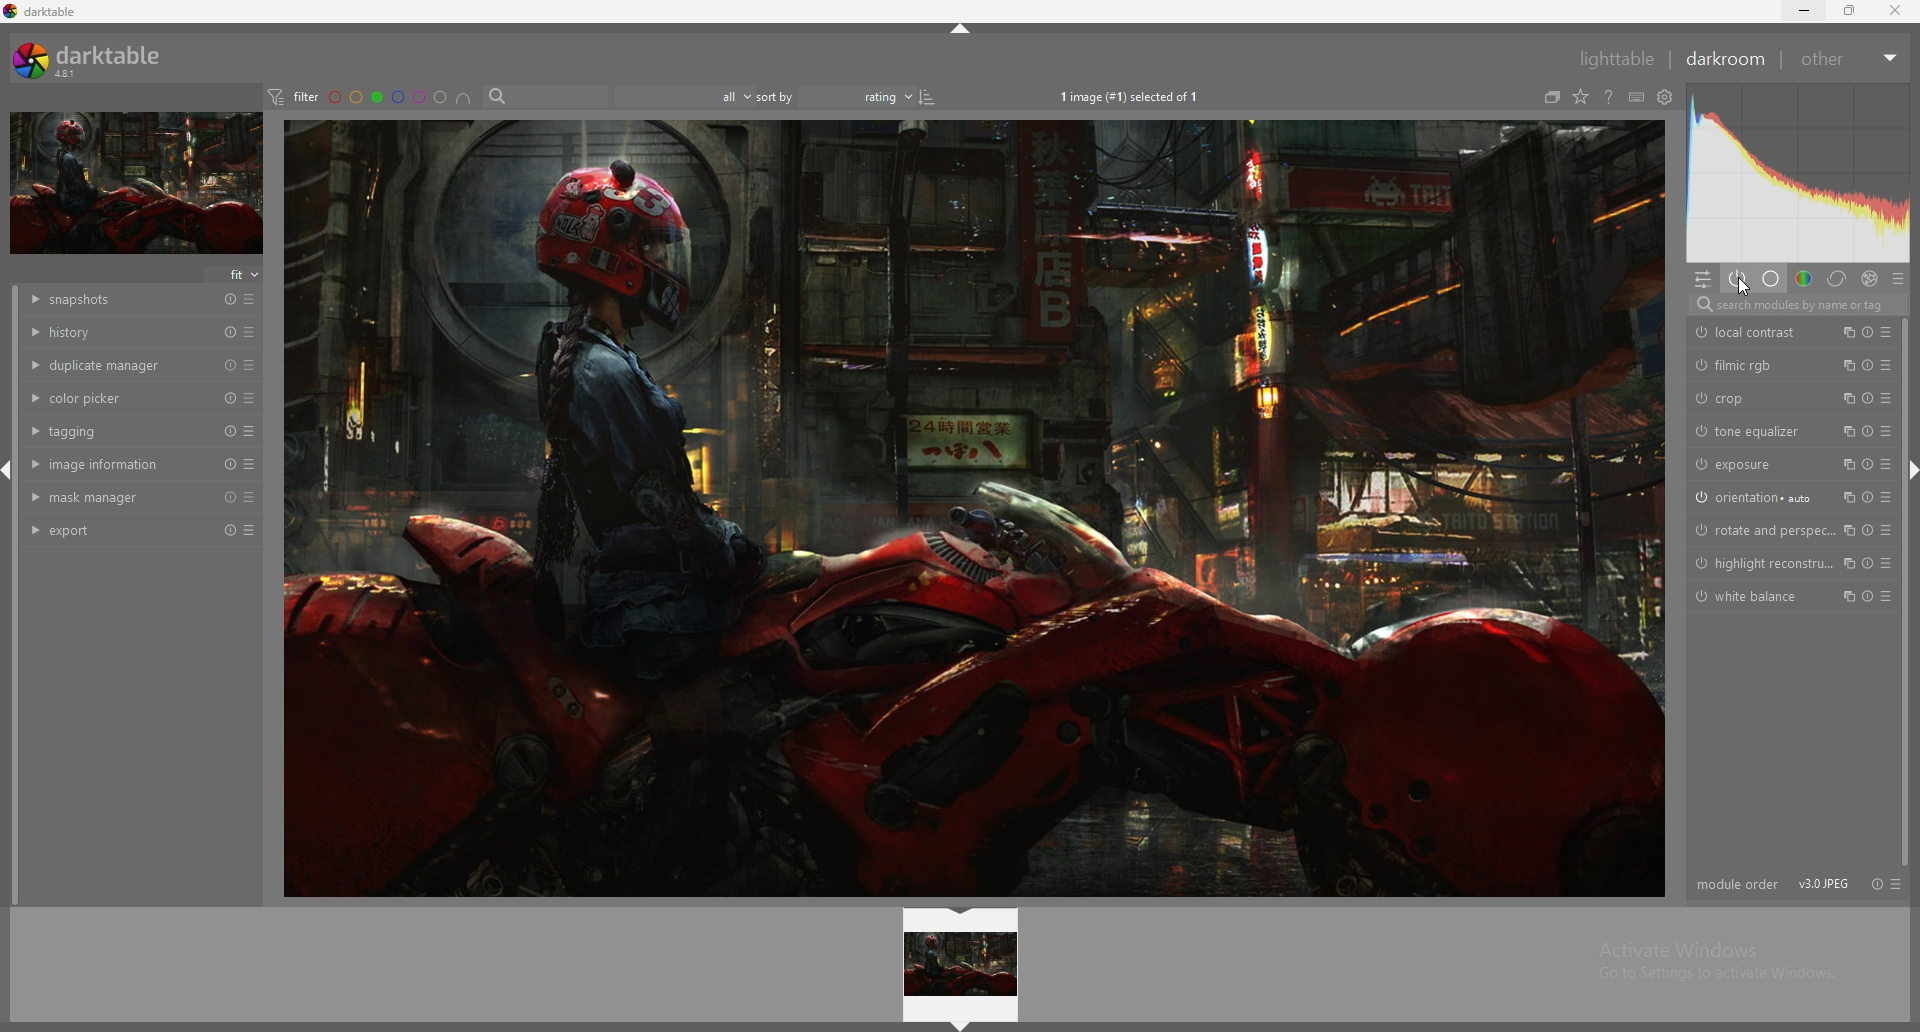 Image resolution: width=1920 pixels, height=1032 pixels. I want to click on color, so click(1804, 277).